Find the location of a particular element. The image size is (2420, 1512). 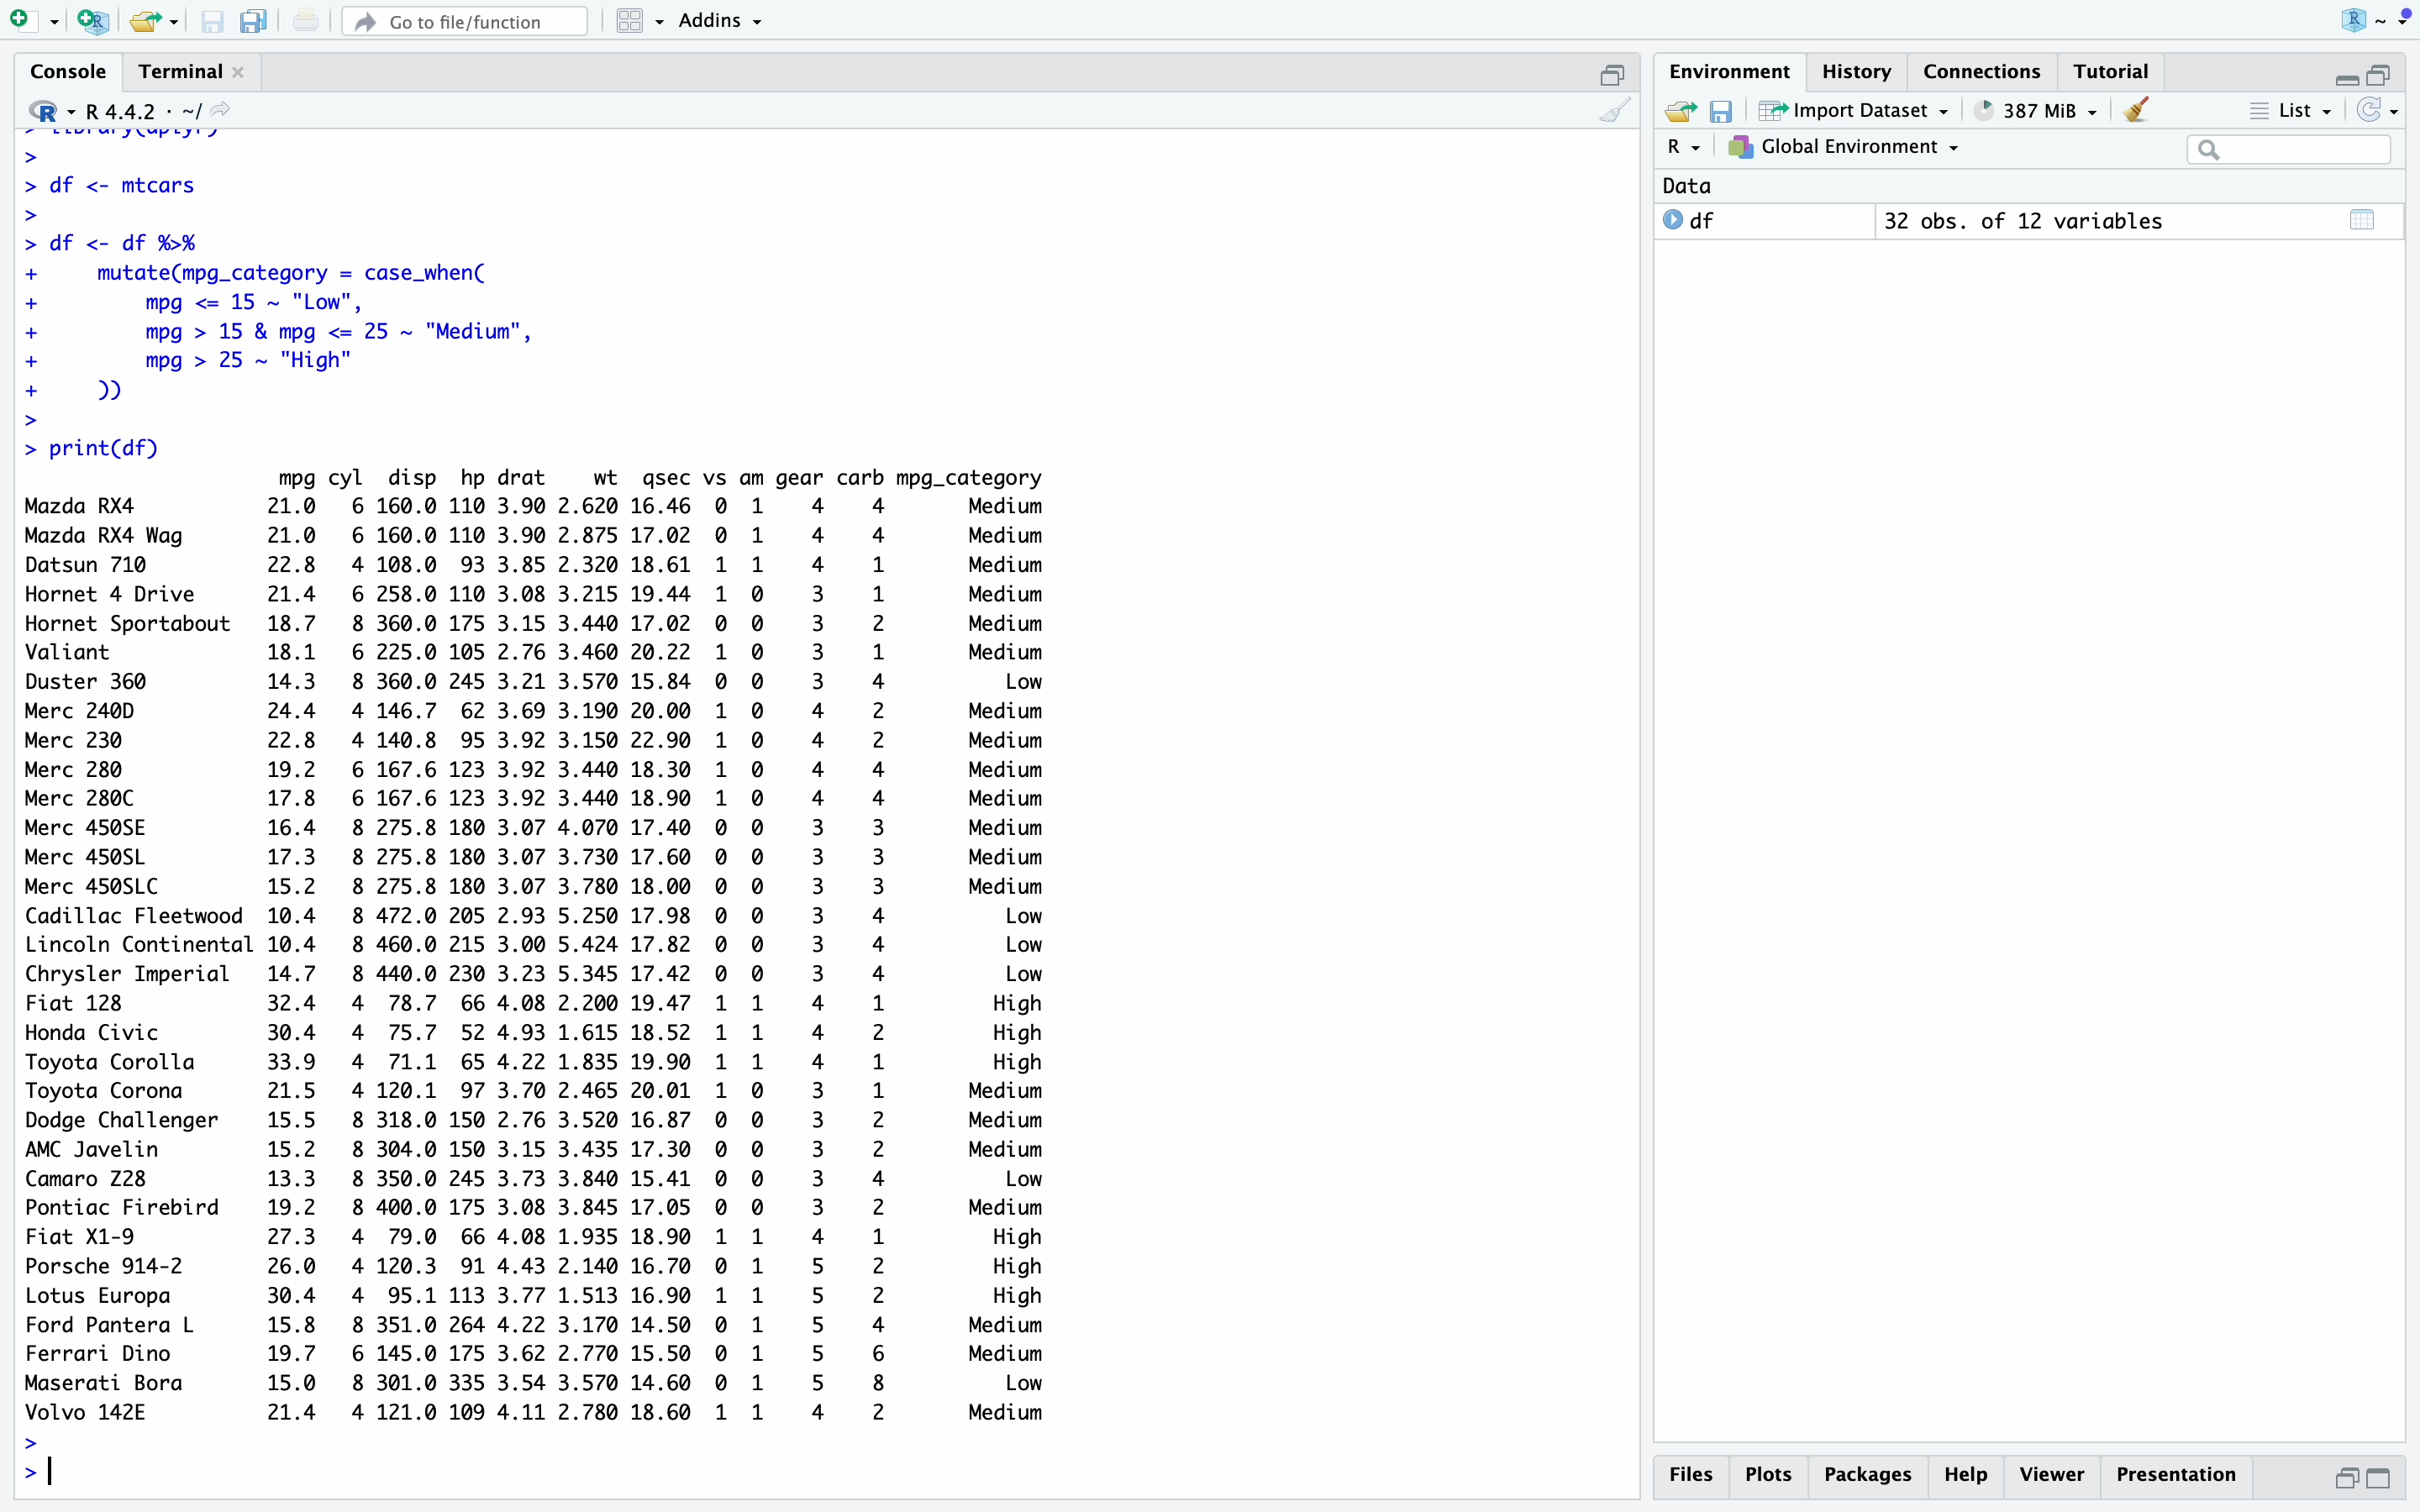

go to file/function is located at coordinates (468, 23).